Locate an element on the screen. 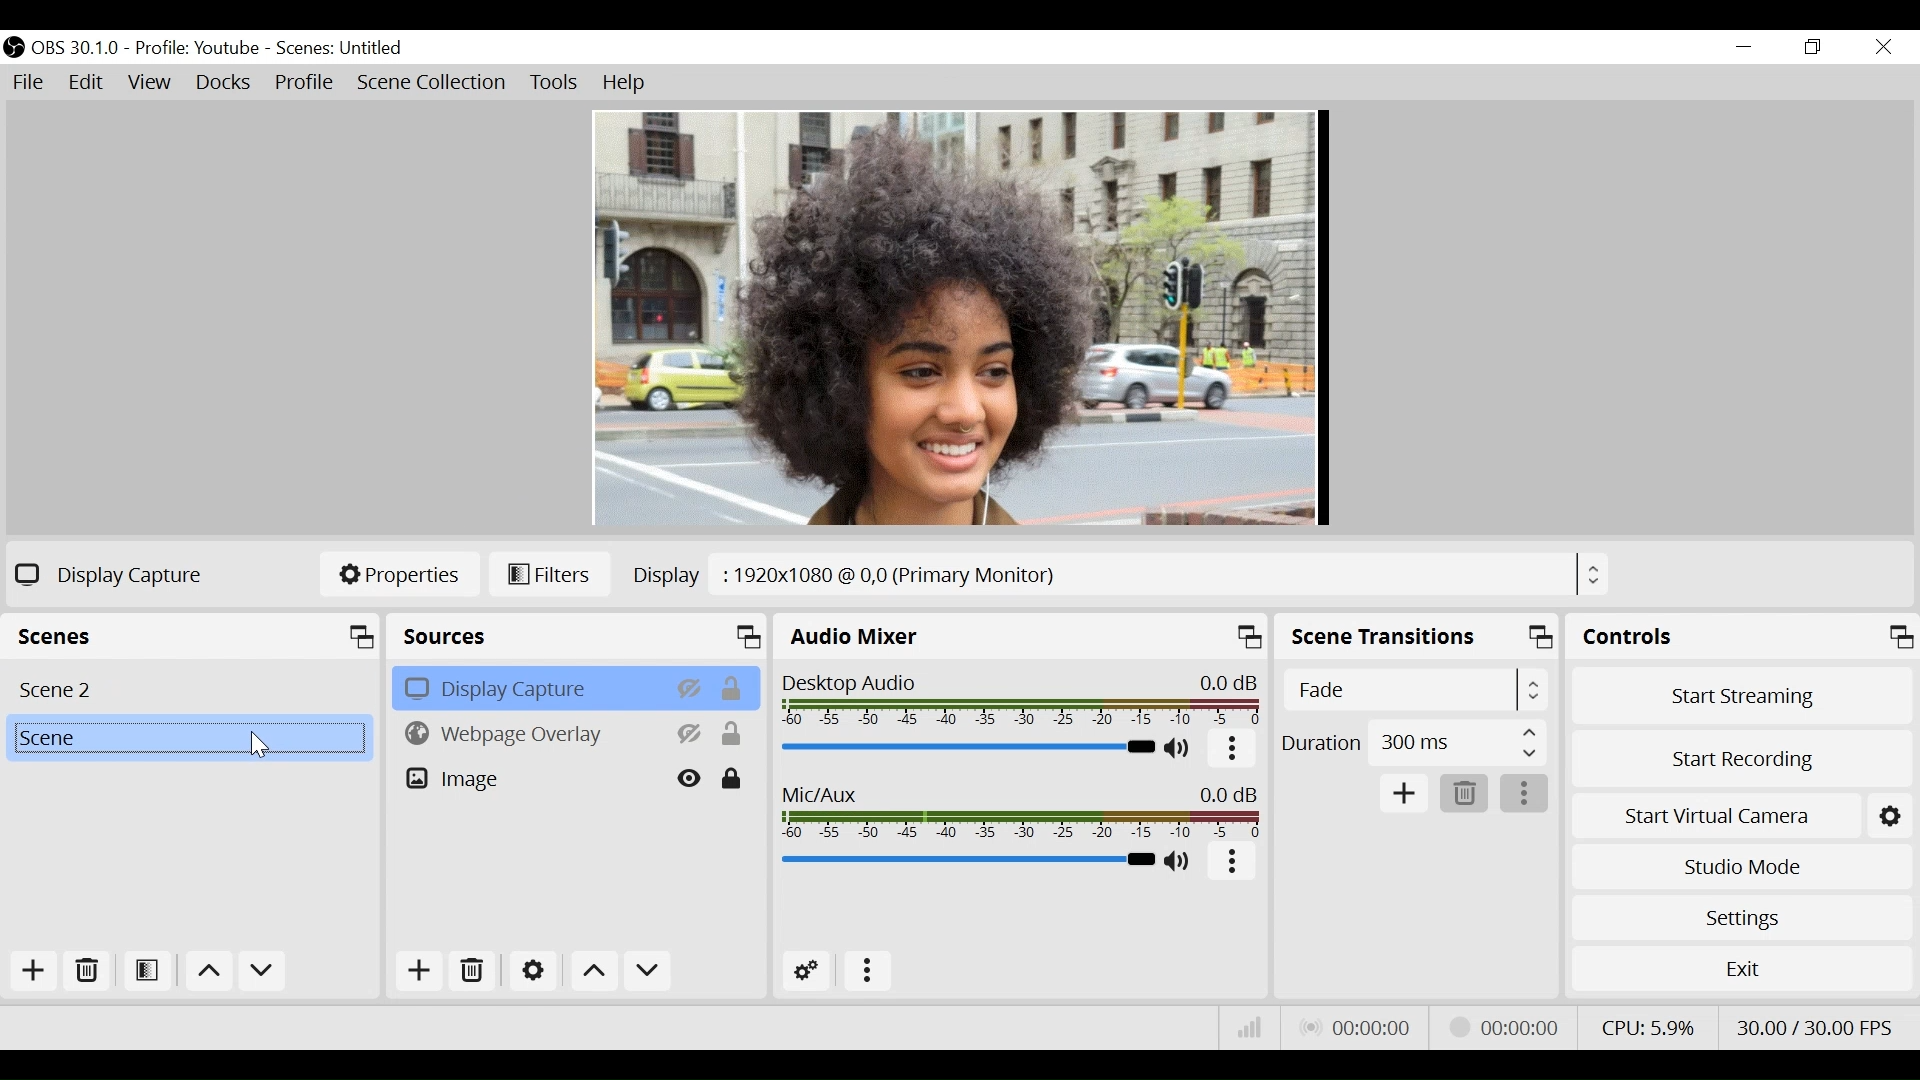 The height and width of the screenshot is (1080, 1920). (un)mute is located at coordinates (1180, 750).